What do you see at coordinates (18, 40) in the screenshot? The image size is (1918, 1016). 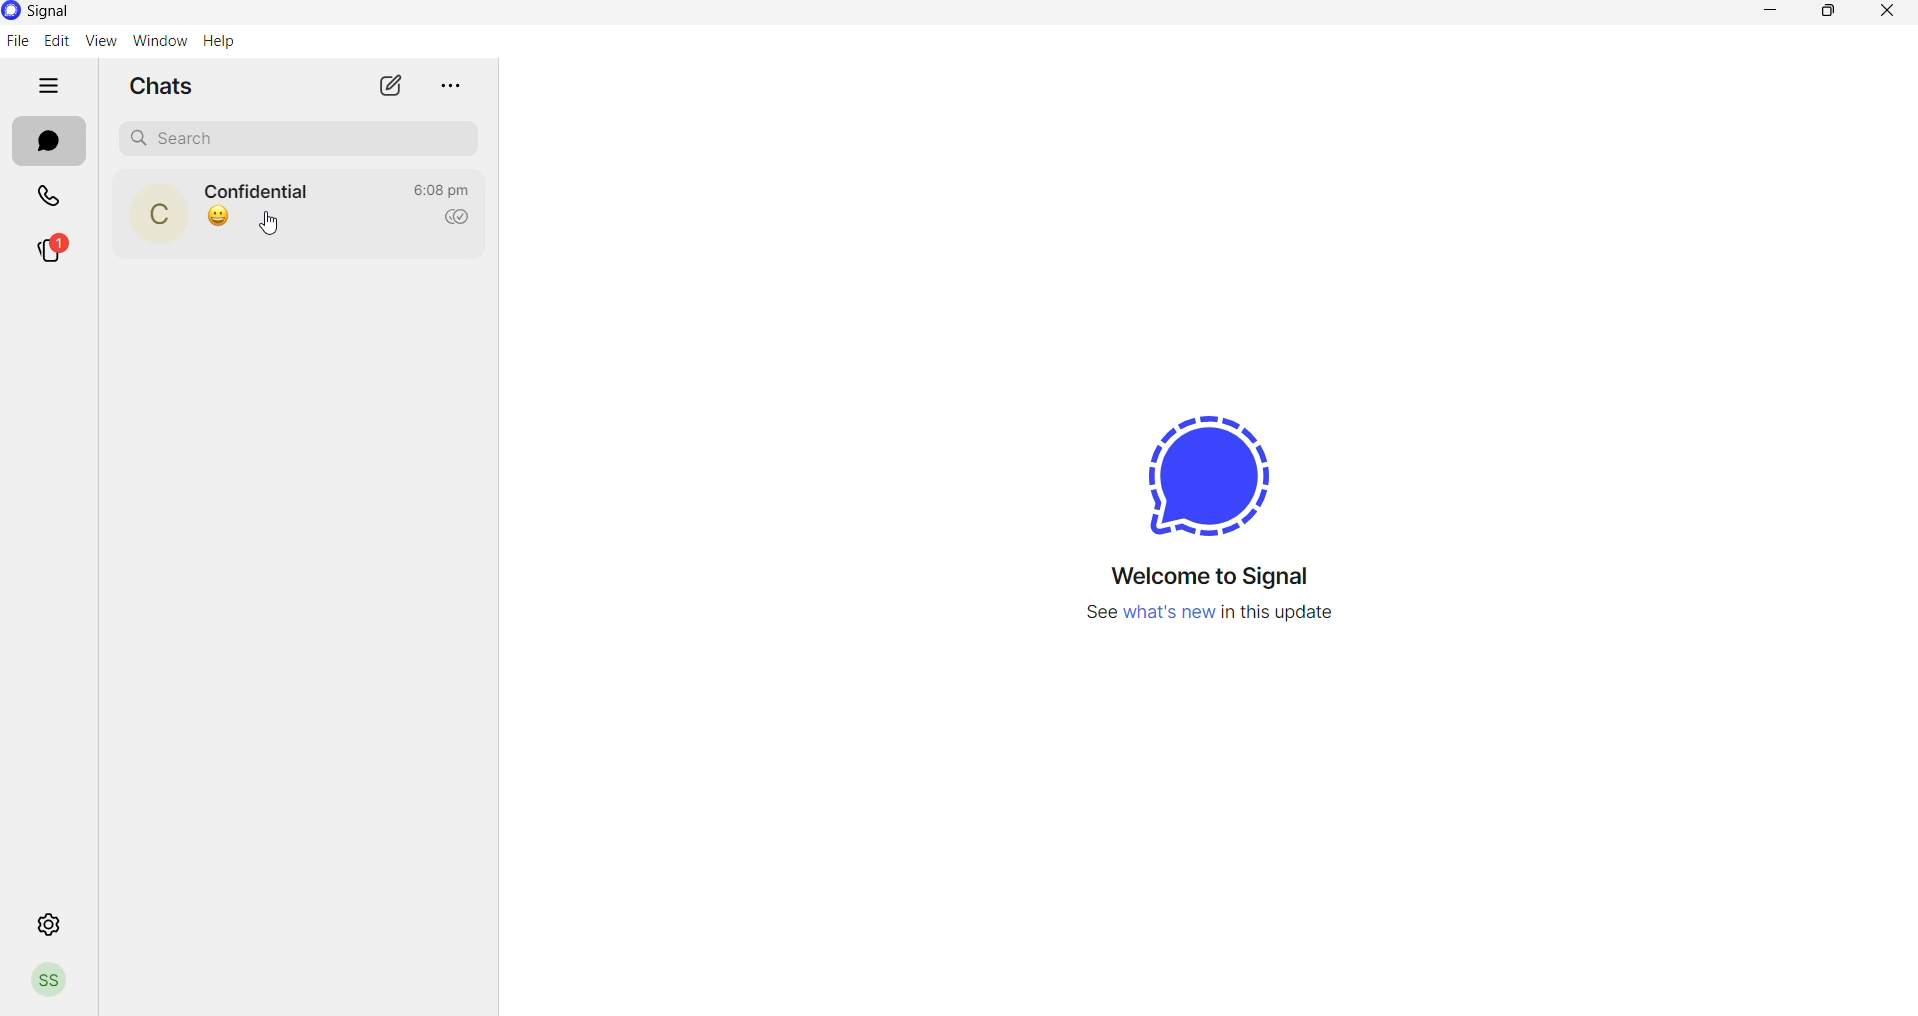 I see `file` at bounding box center [18, 40].